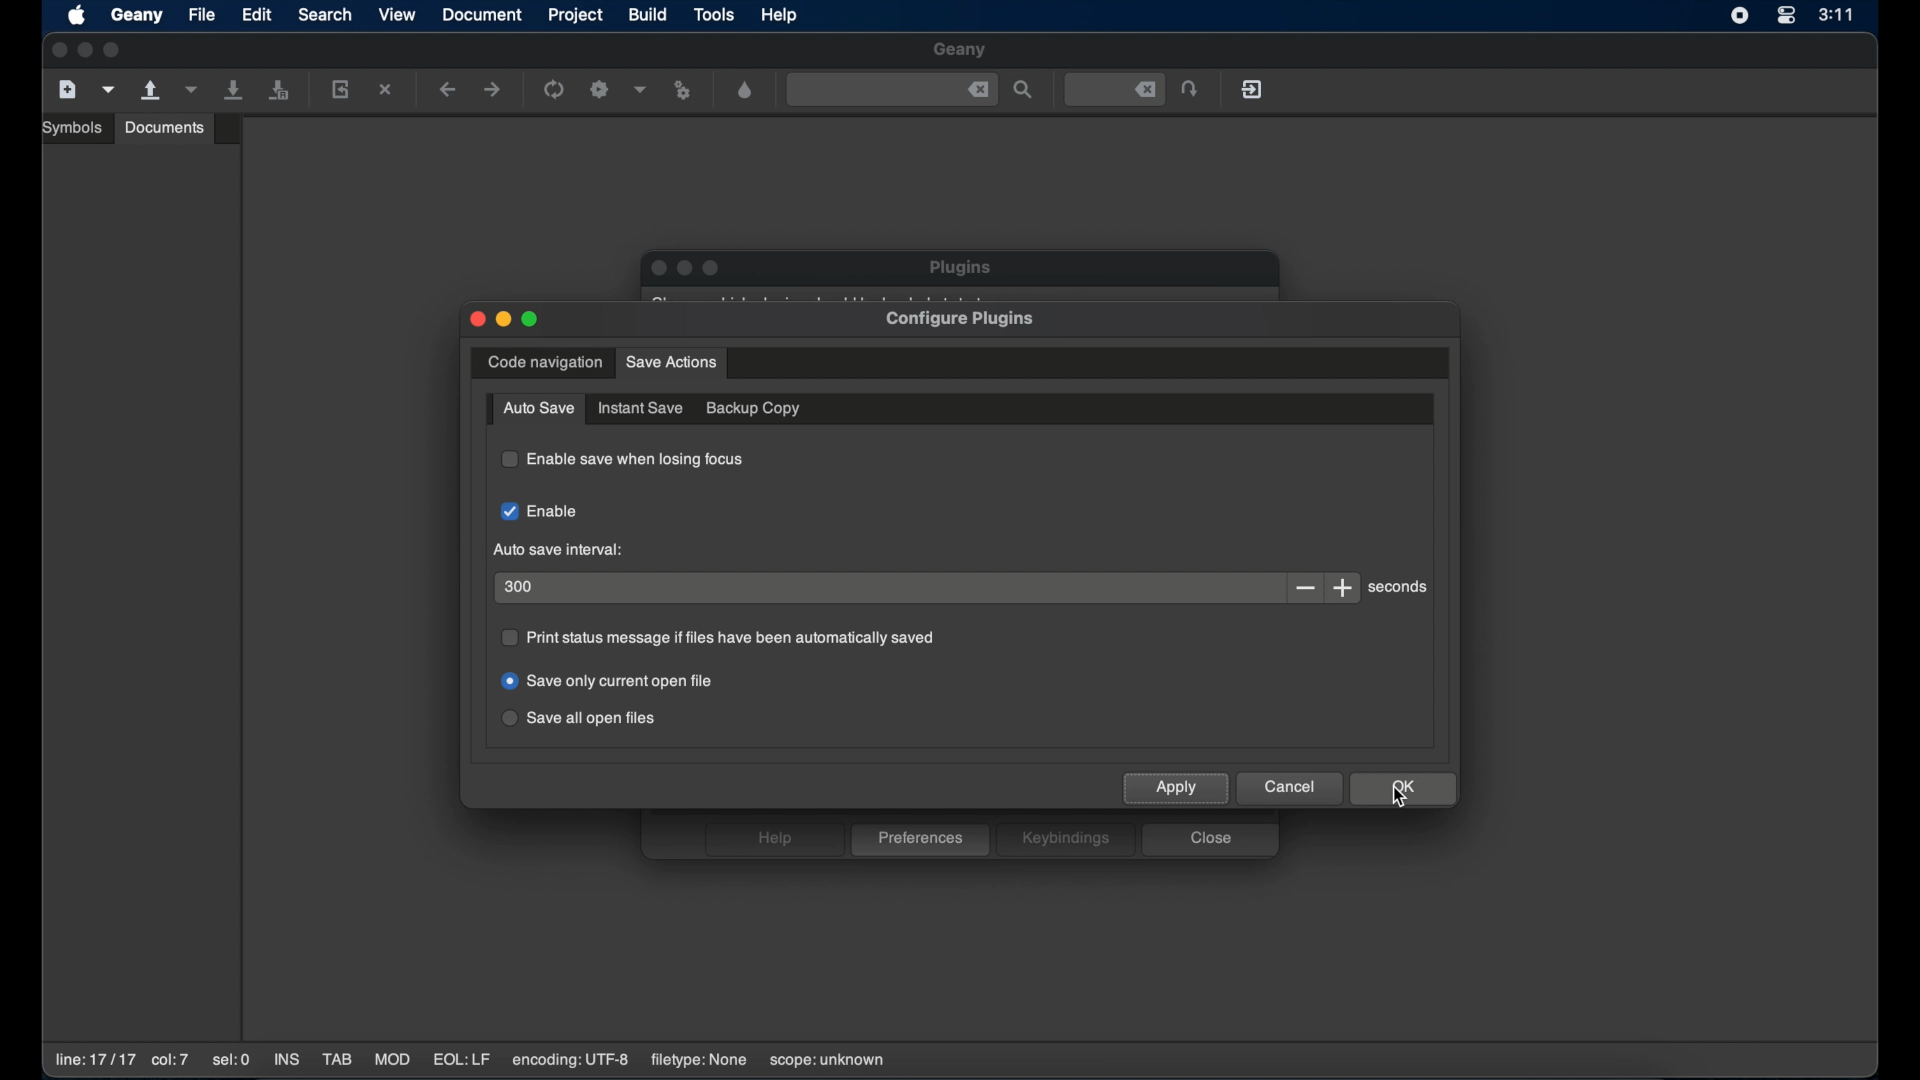  Describe the element at coordinates (1402, 797) in the screenshot. I see `cursor` at that location.